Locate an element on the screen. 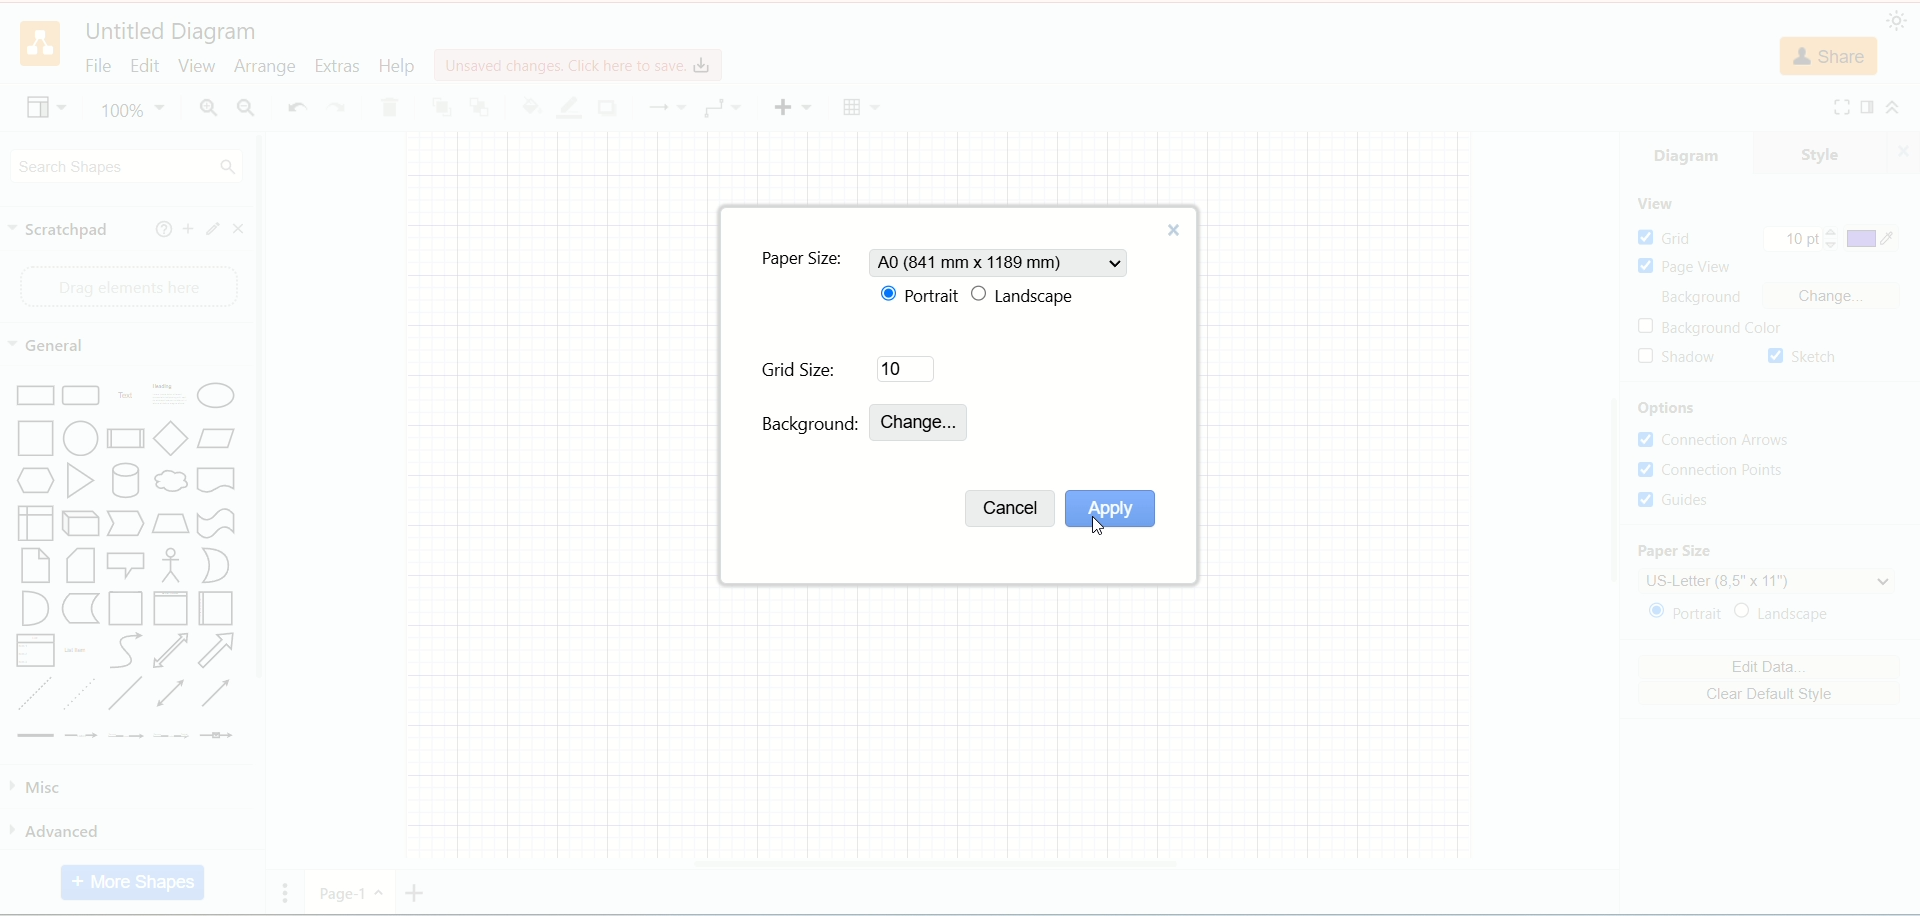  diagram is located at coordinates (1690, 152).